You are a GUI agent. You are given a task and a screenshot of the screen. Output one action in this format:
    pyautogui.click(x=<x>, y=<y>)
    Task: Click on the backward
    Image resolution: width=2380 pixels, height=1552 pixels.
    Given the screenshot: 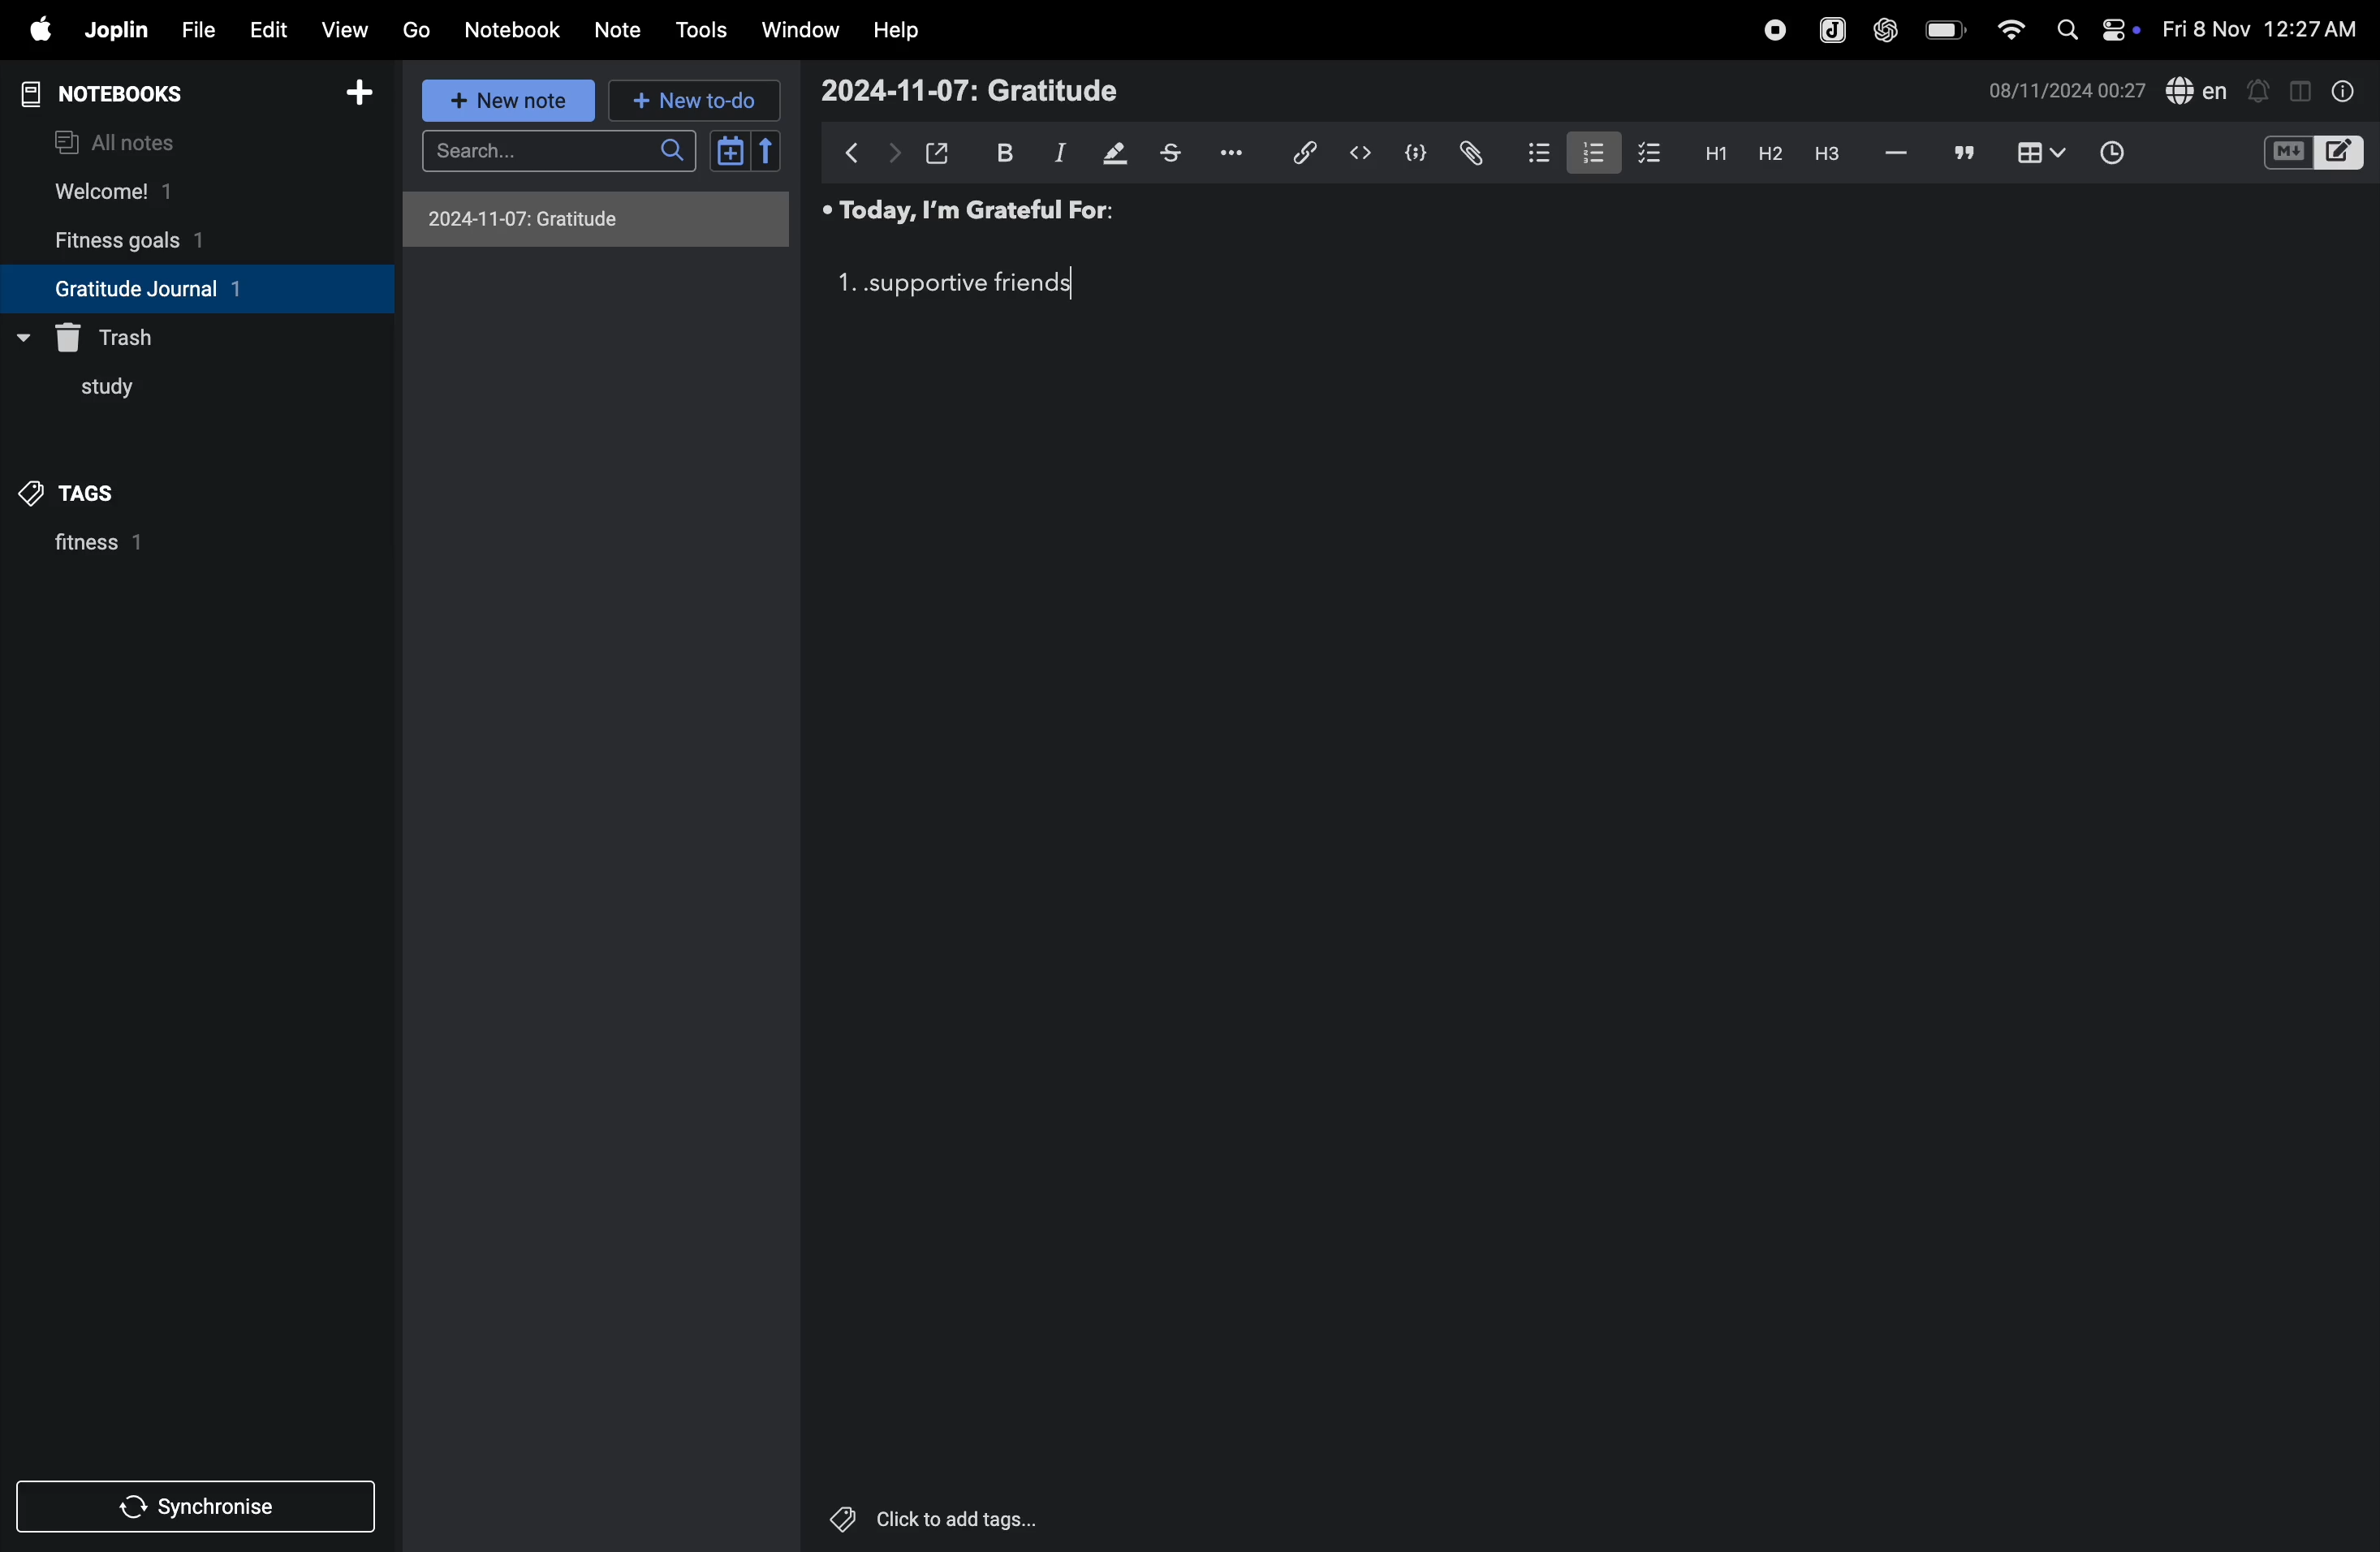 What is the action you would take?
    pyautogui.click(x=854, y=152)
    